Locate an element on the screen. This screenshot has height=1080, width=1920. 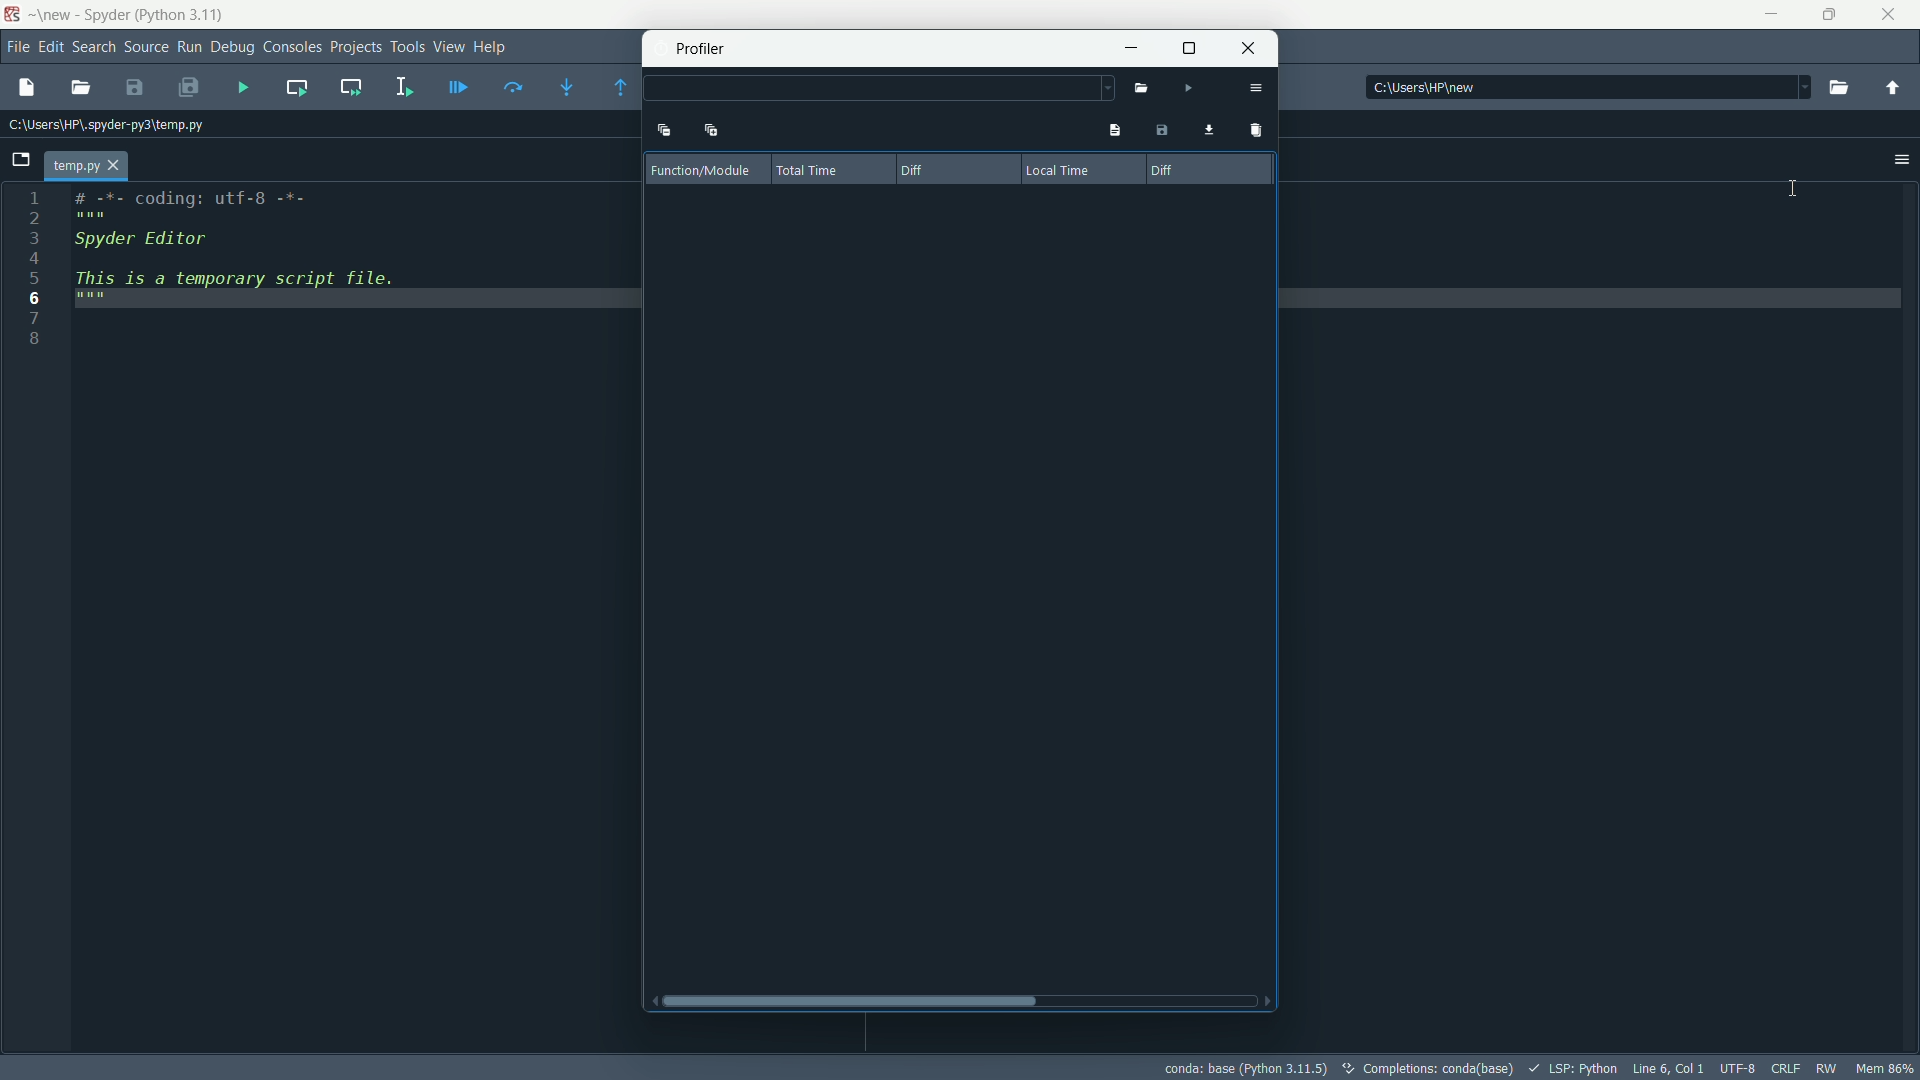
run current cell and go to next one is located at coordinates (351, 88).